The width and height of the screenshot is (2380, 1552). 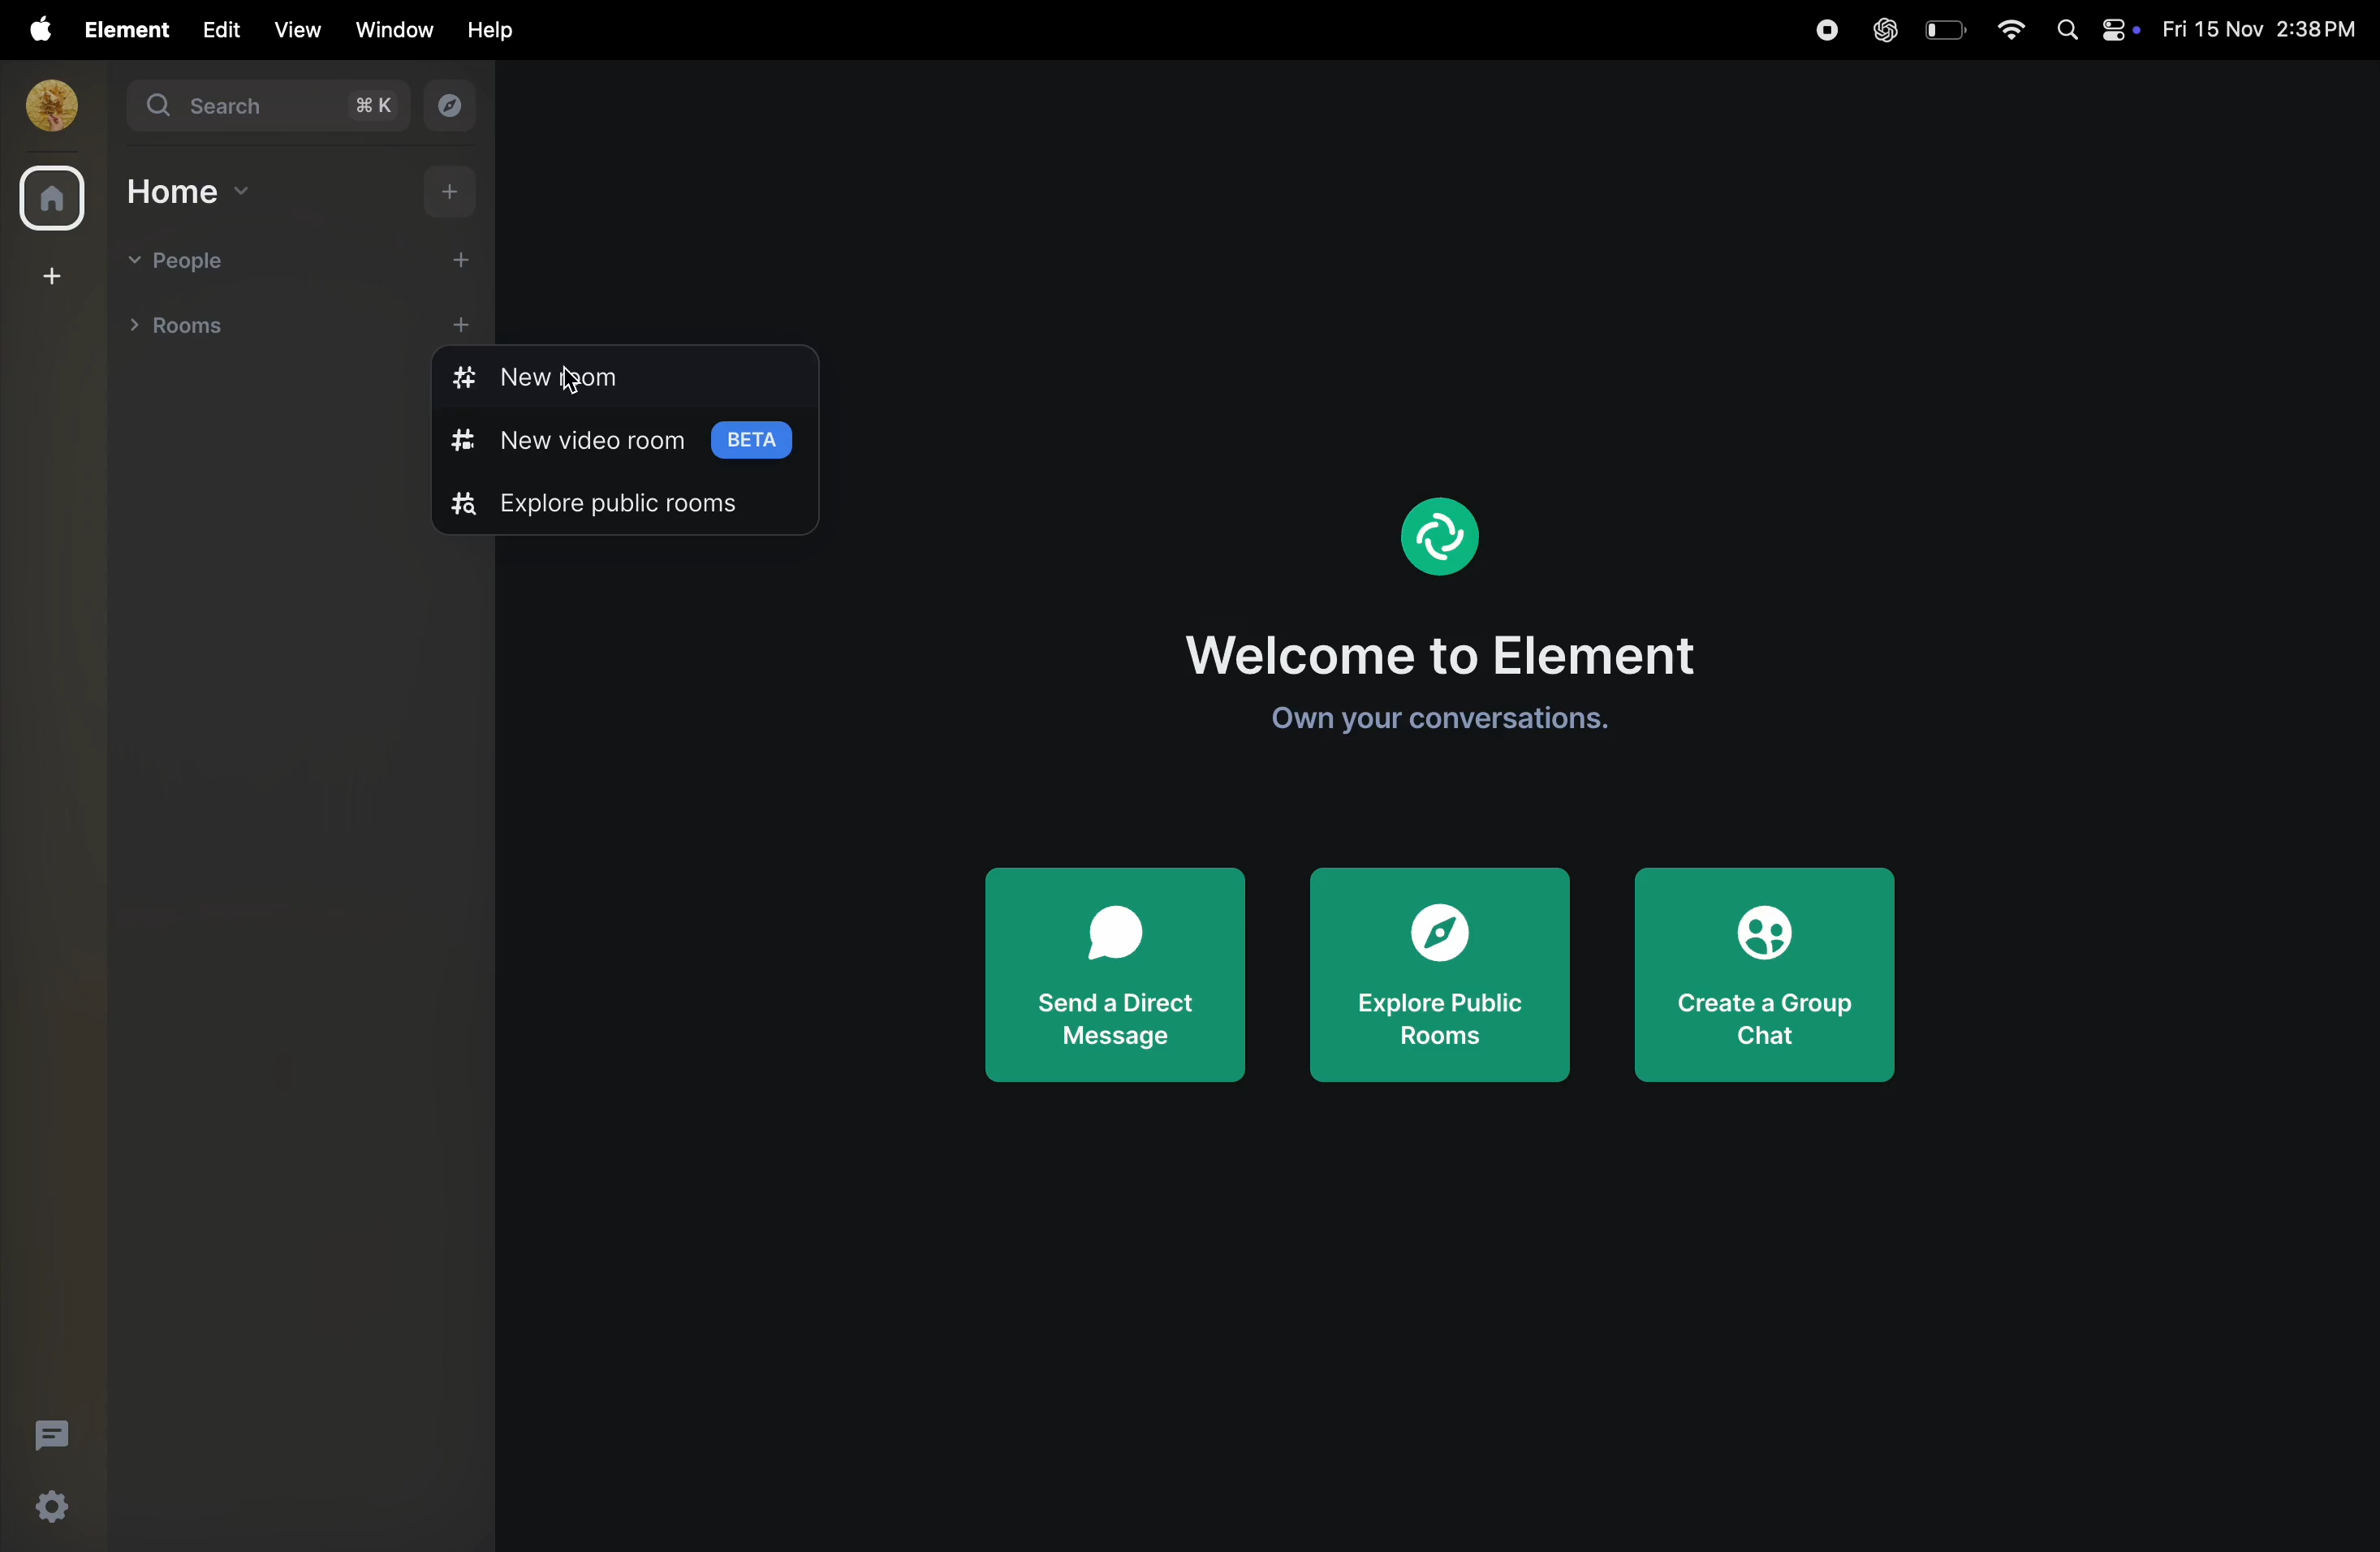 I want to click on new video room, so click(x=631, y=448).